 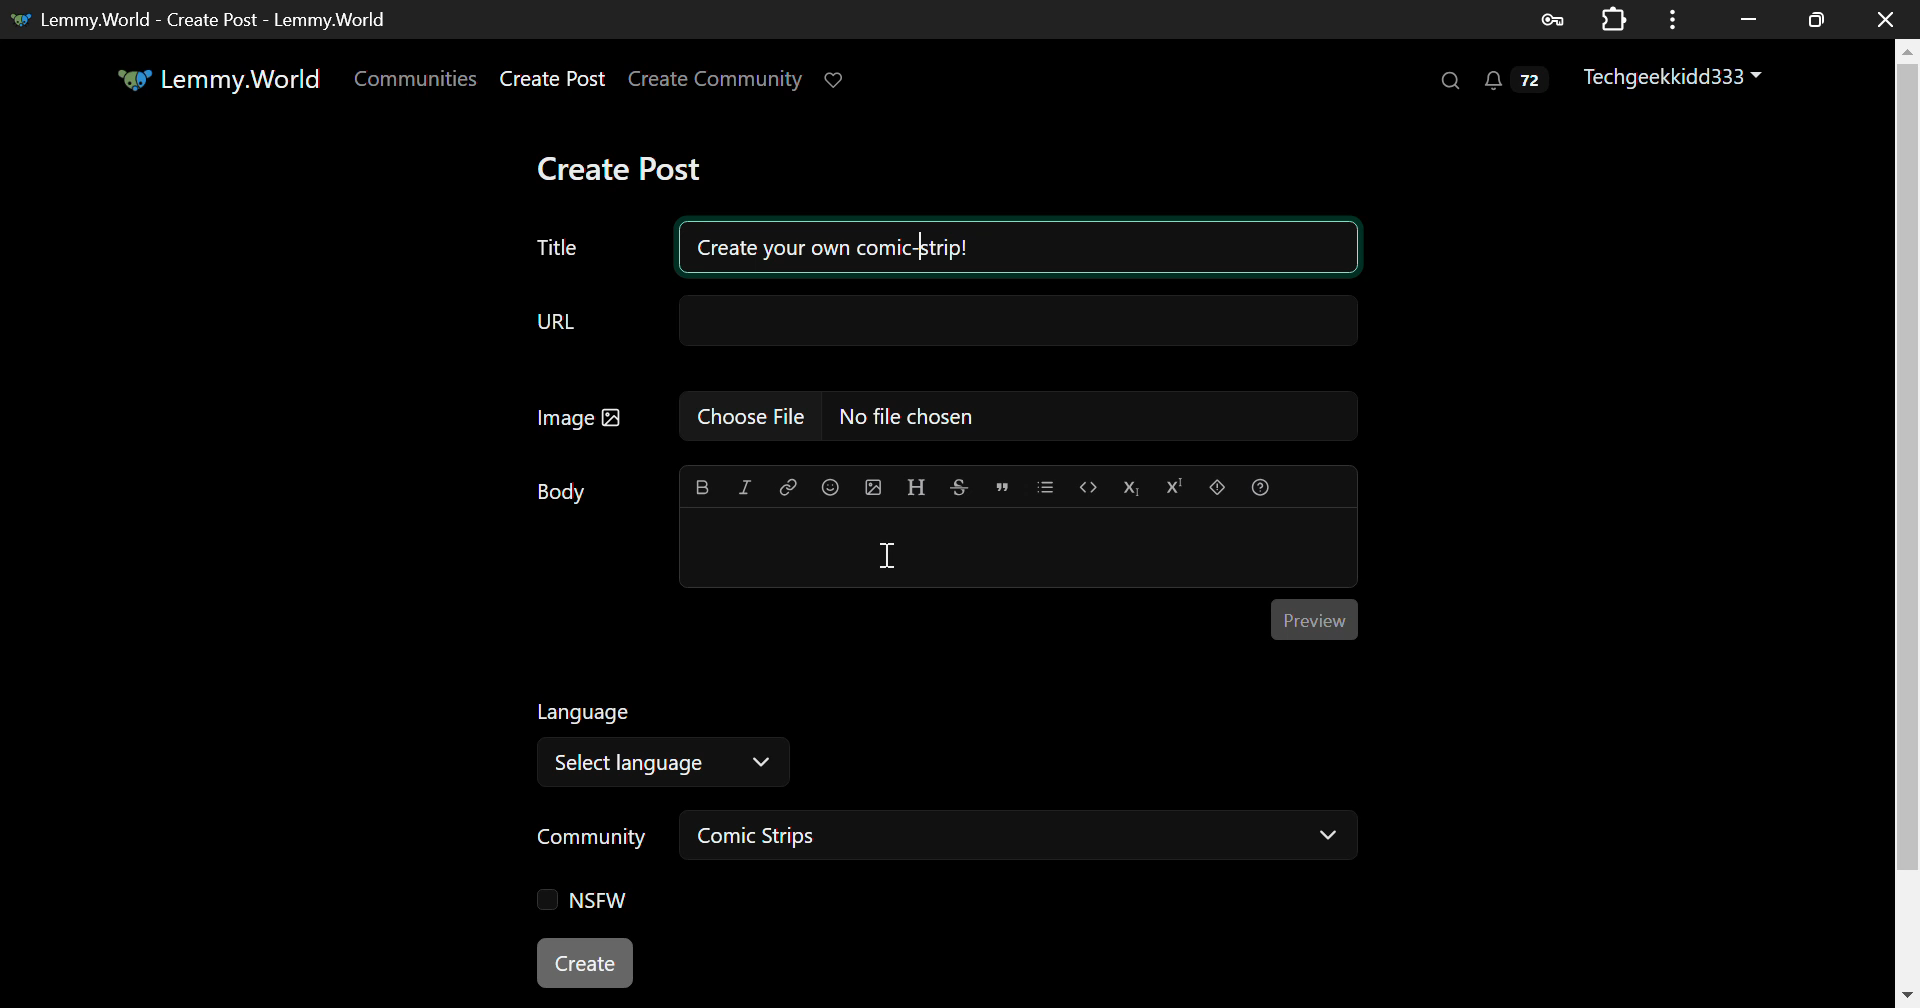 I want to click on Code, so click(x=1090, y=489).